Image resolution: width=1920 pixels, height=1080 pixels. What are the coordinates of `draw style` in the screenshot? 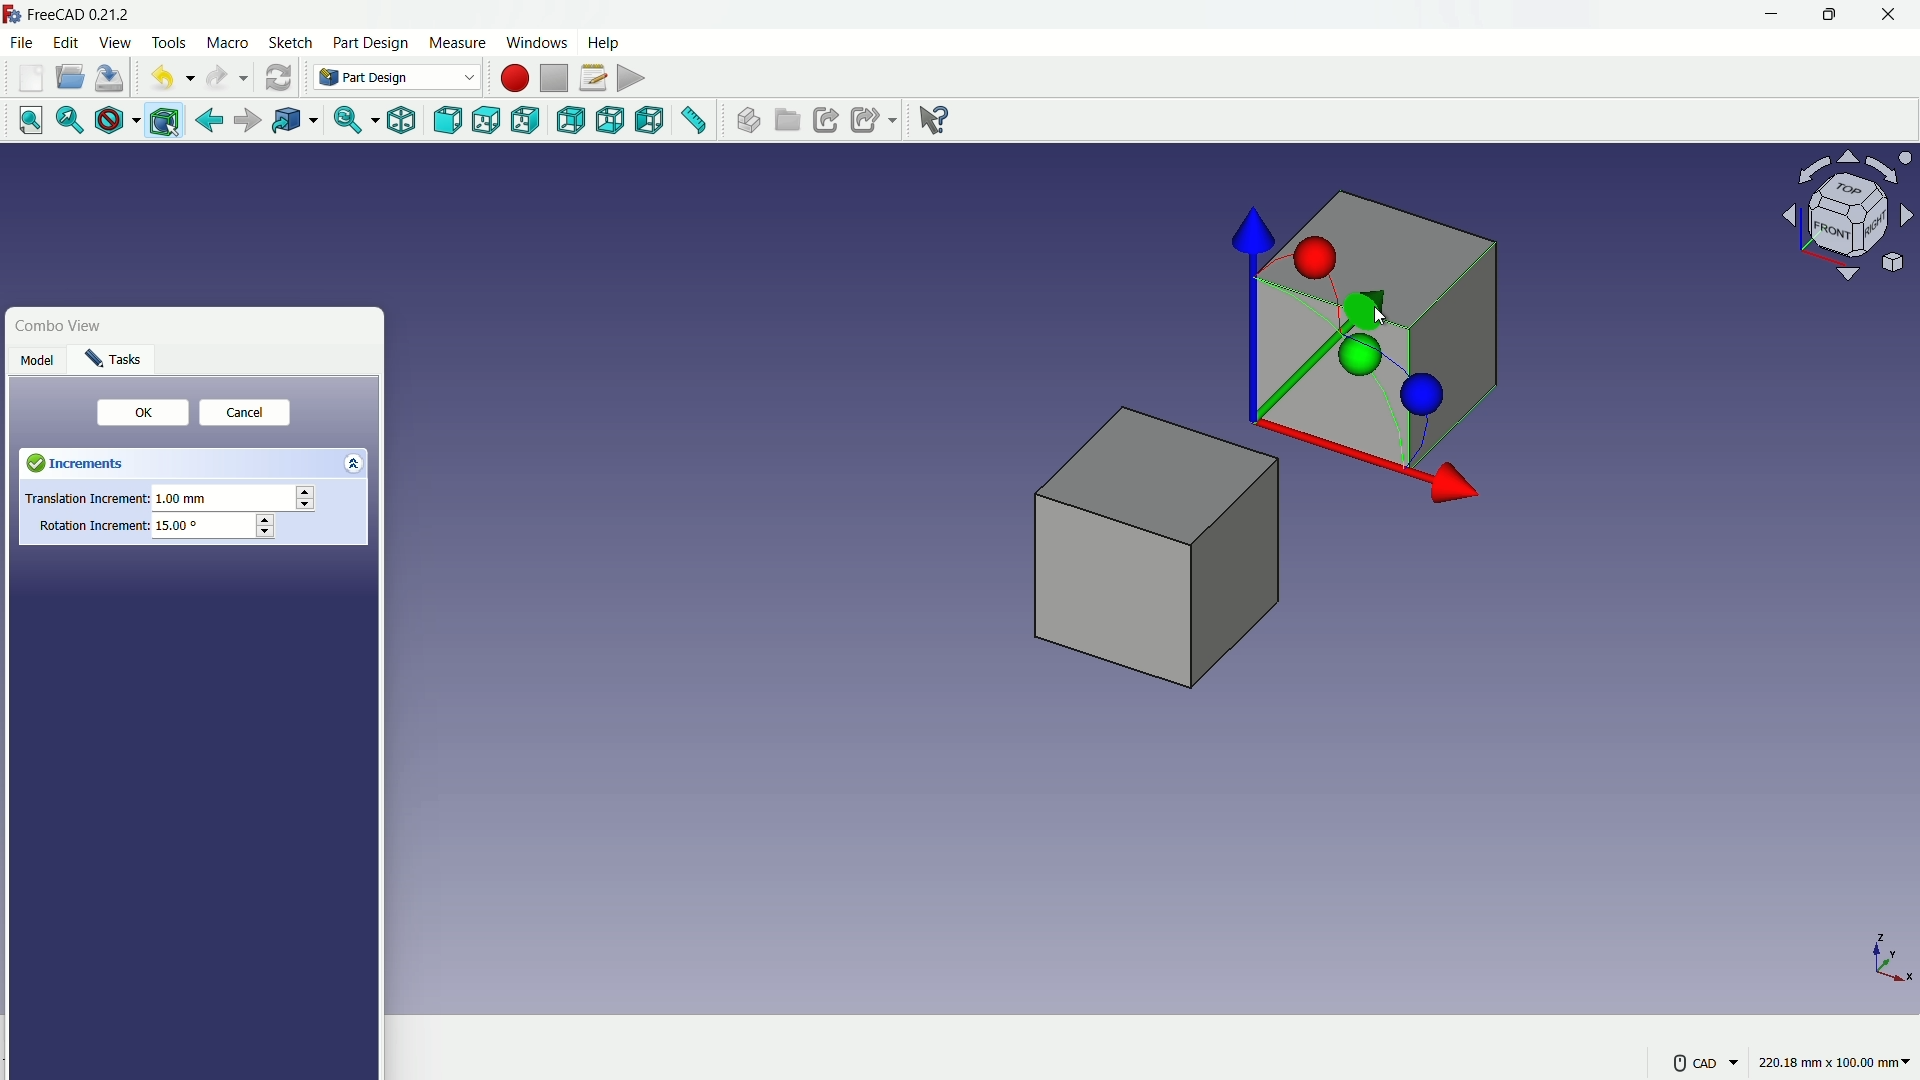 It's located at (113, 121).